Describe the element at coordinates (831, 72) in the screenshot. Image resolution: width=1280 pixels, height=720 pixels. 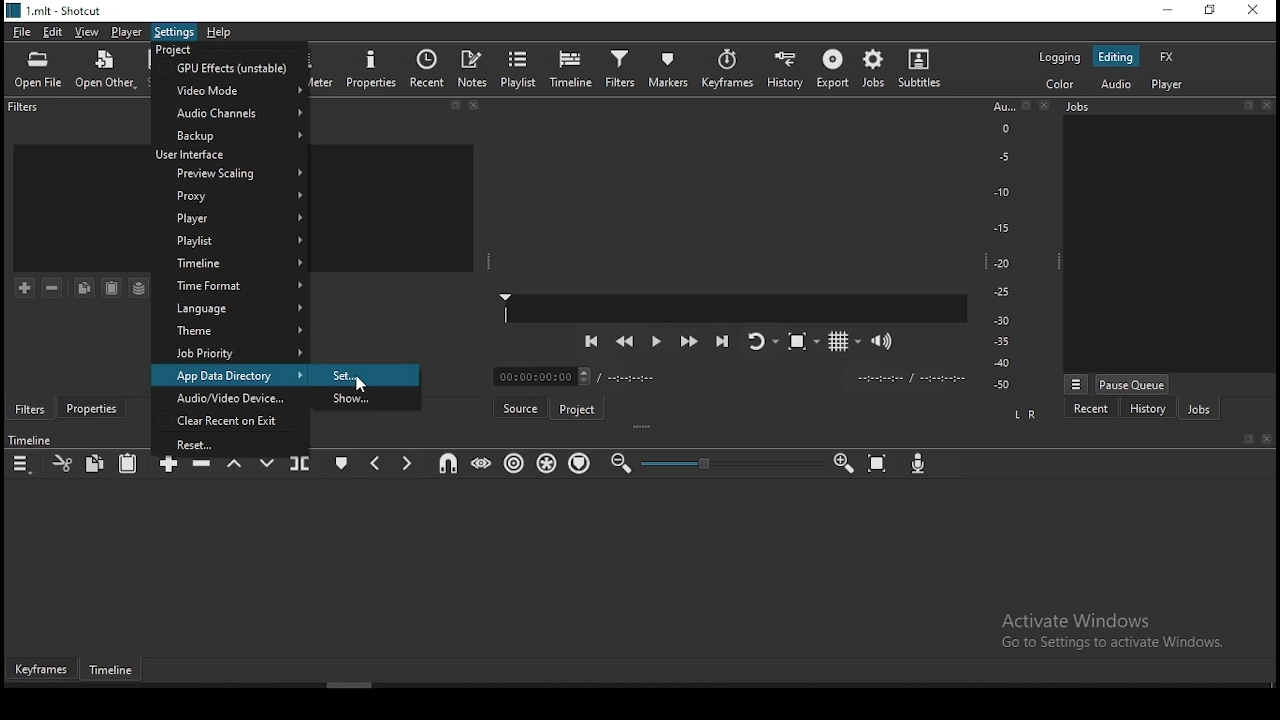
I see `export` at that location.